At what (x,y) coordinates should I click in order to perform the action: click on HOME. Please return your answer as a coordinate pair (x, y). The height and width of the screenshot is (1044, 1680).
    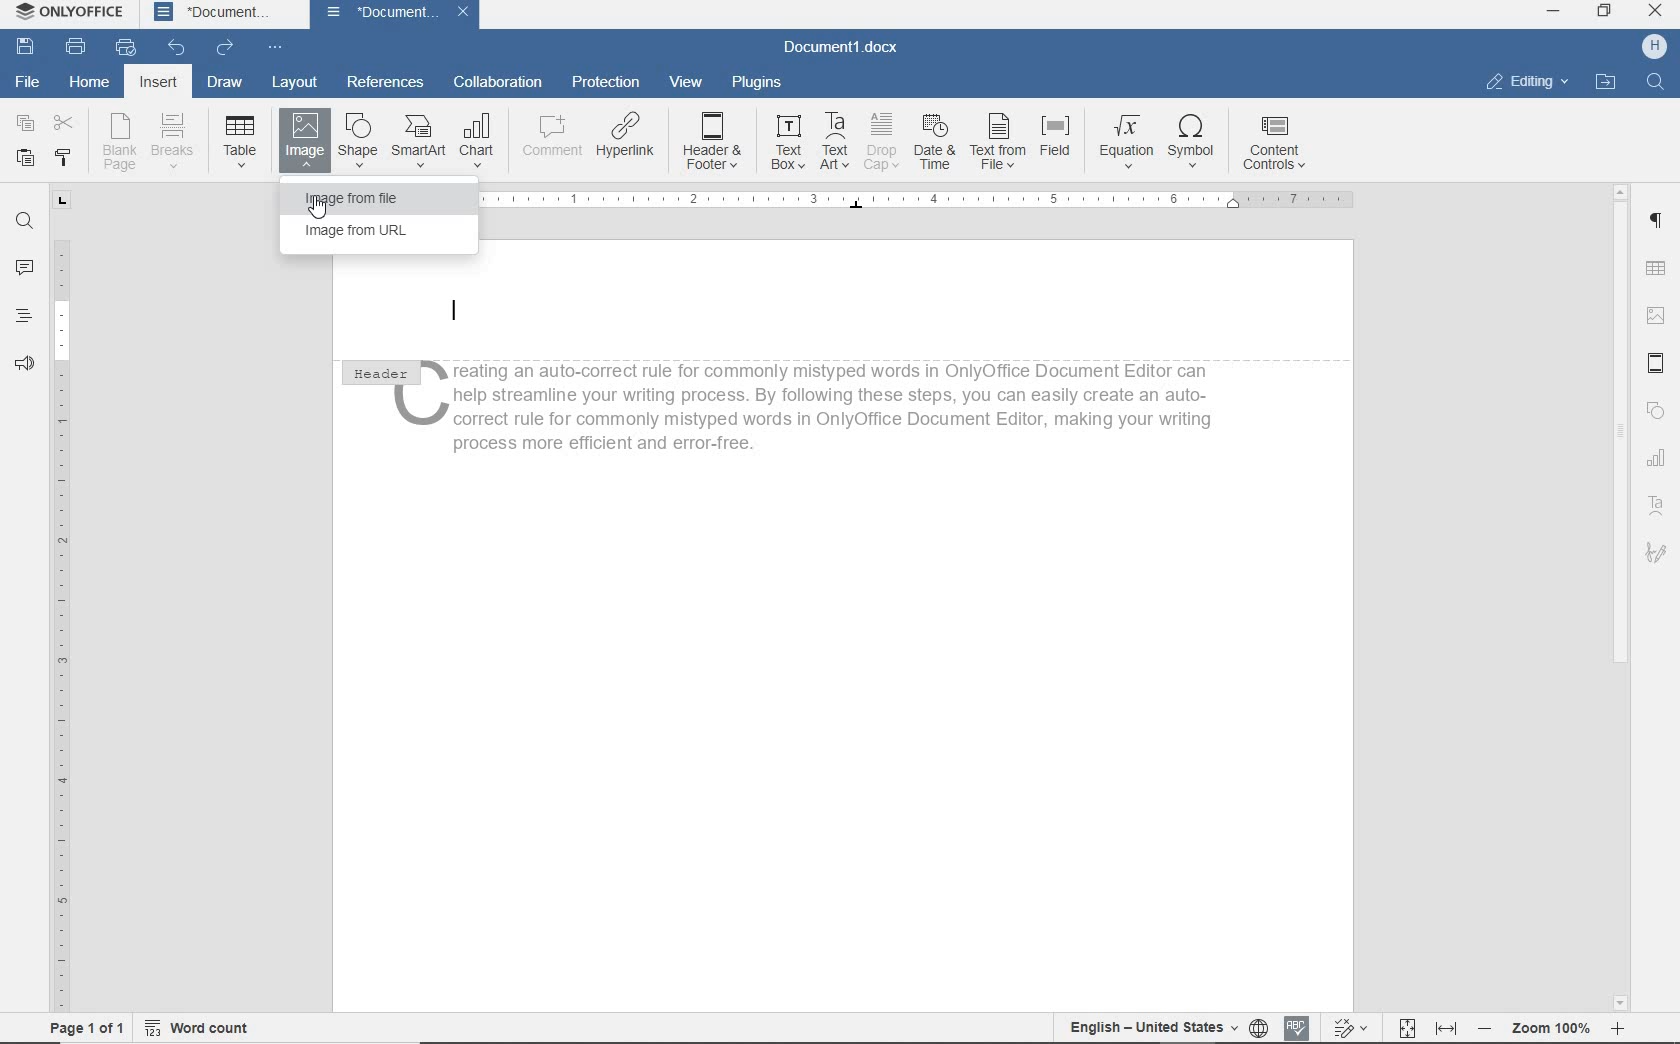
    Looking at the image, I should click on (86, 83).